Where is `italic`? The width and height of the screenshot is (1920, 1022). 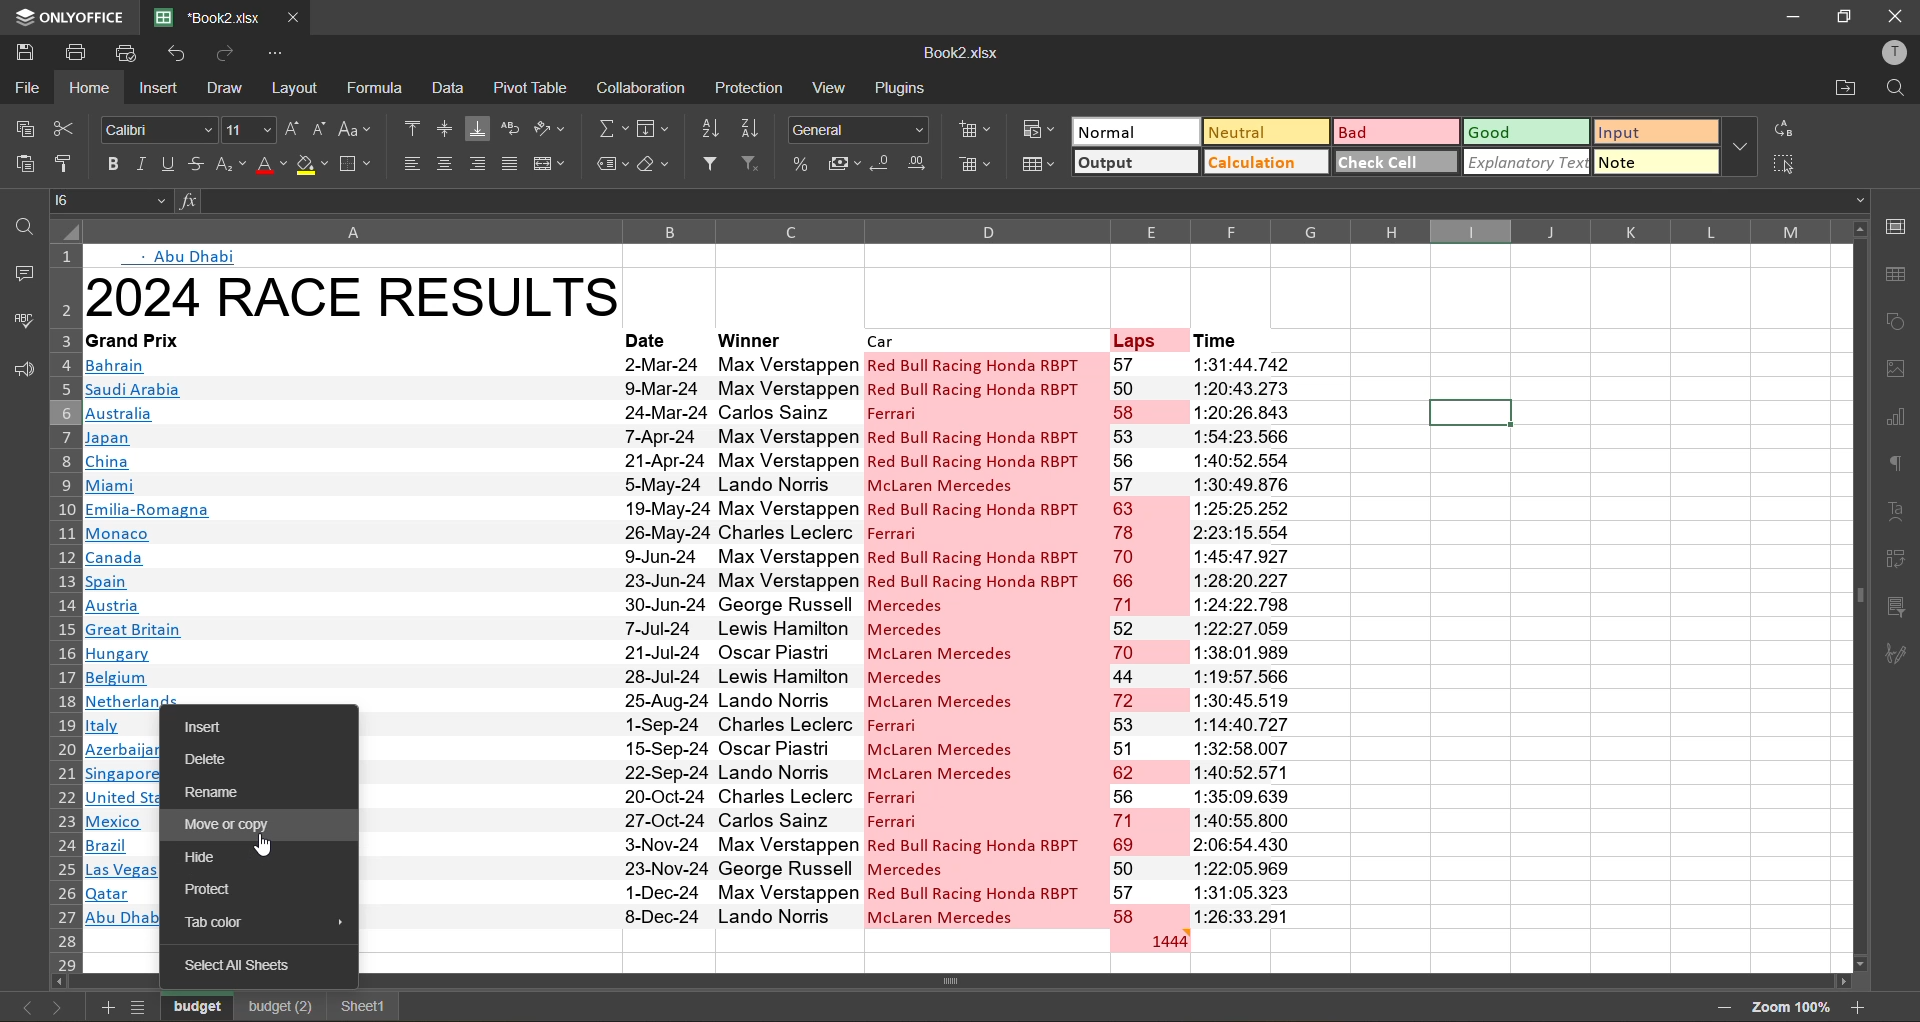 italic is located at coordinates (140, 165).